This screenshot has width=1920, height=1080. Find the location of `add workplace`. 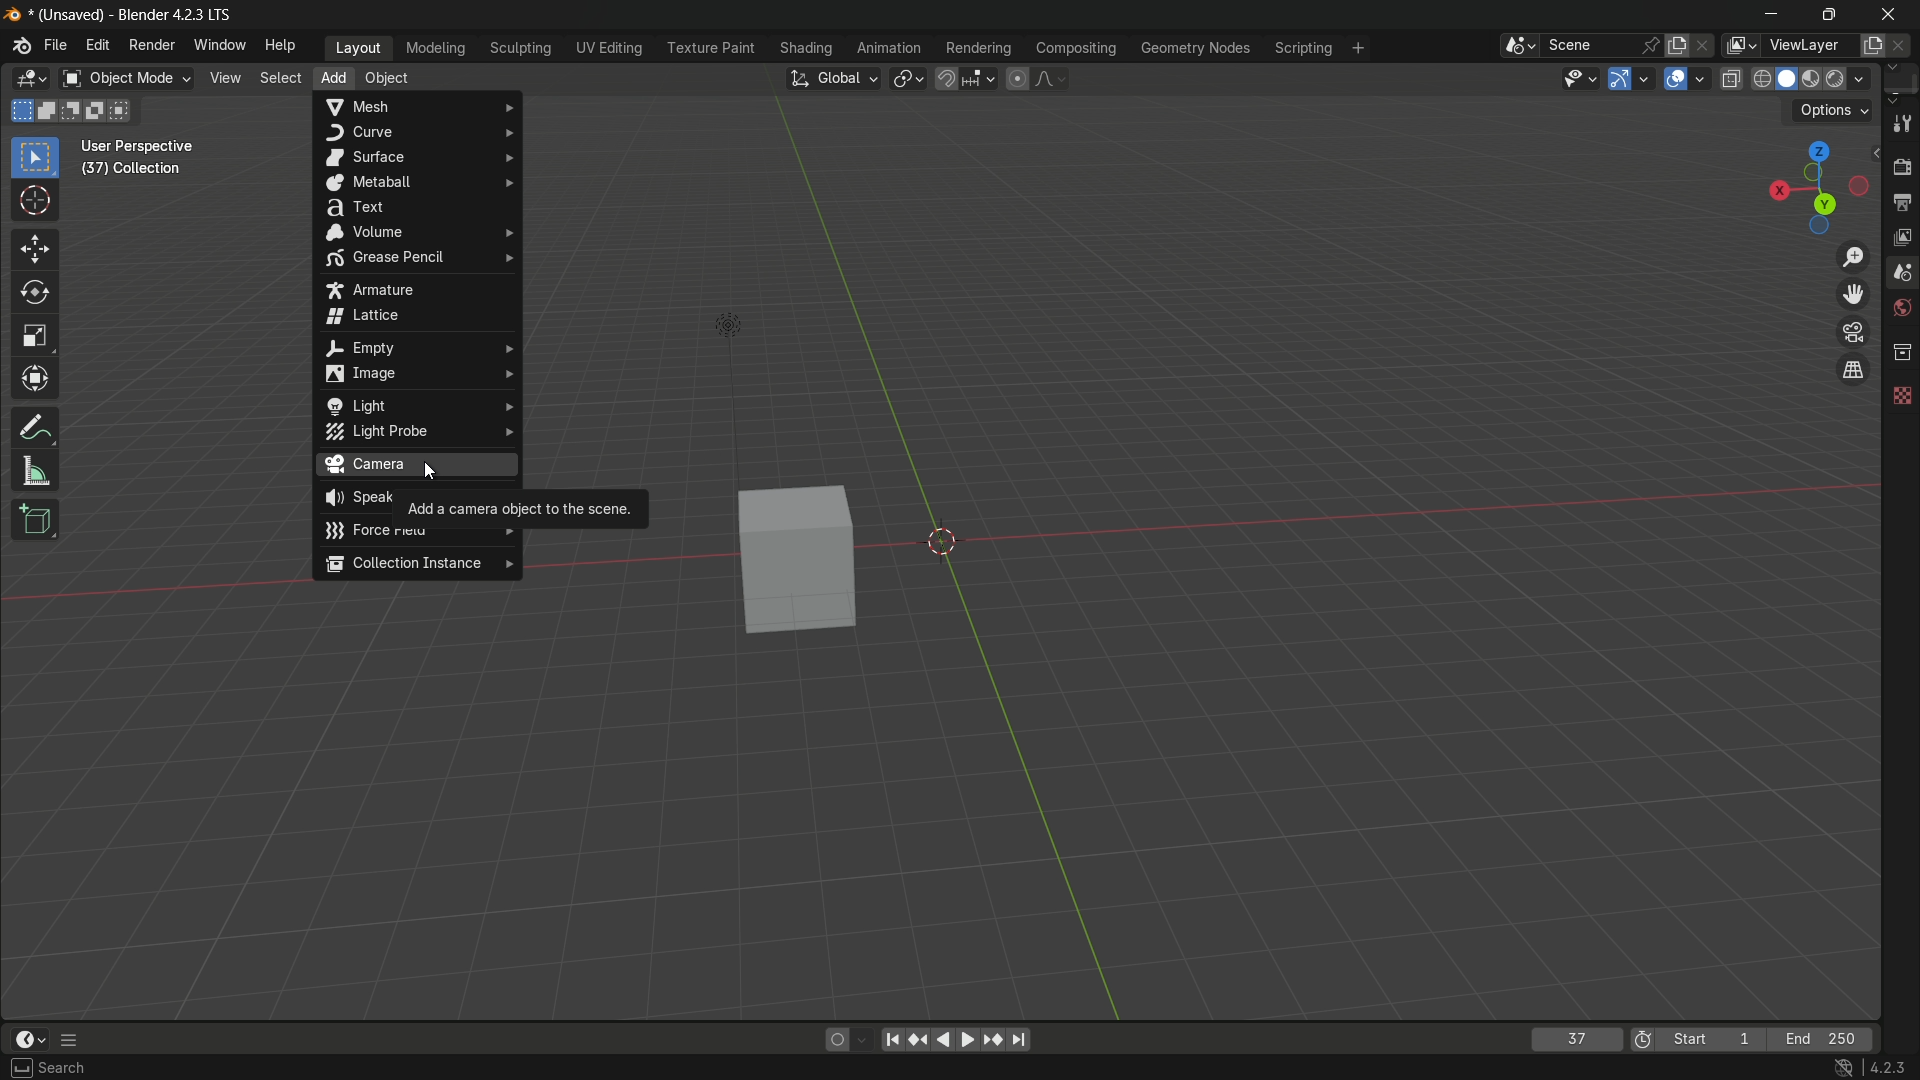

add workplace is located at coordinates (1364, 50).